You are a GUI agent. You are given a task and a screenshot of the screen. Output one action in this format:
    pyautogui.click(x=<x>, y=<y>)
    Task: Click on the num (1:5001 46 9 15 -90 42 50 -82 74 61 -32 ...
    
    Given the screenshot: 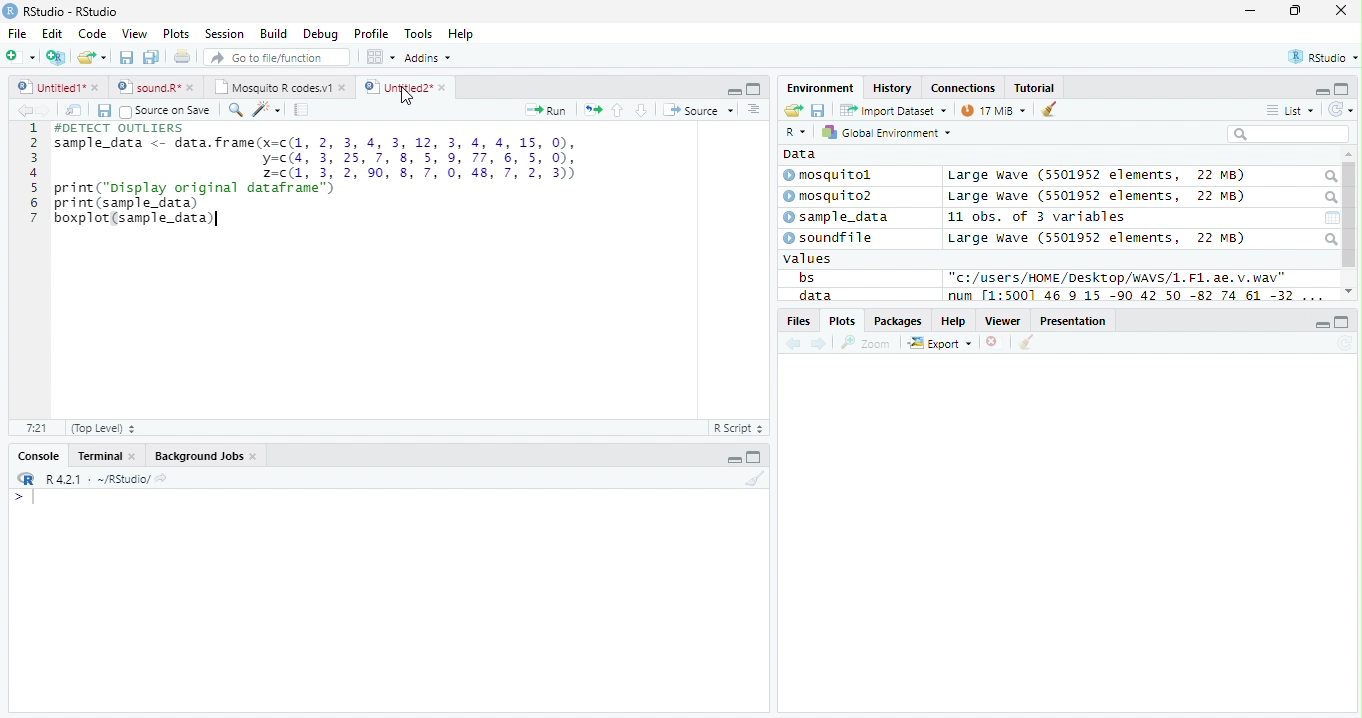 What is the action you would take?
    pyautogui.click(x=1138, y=296)
    